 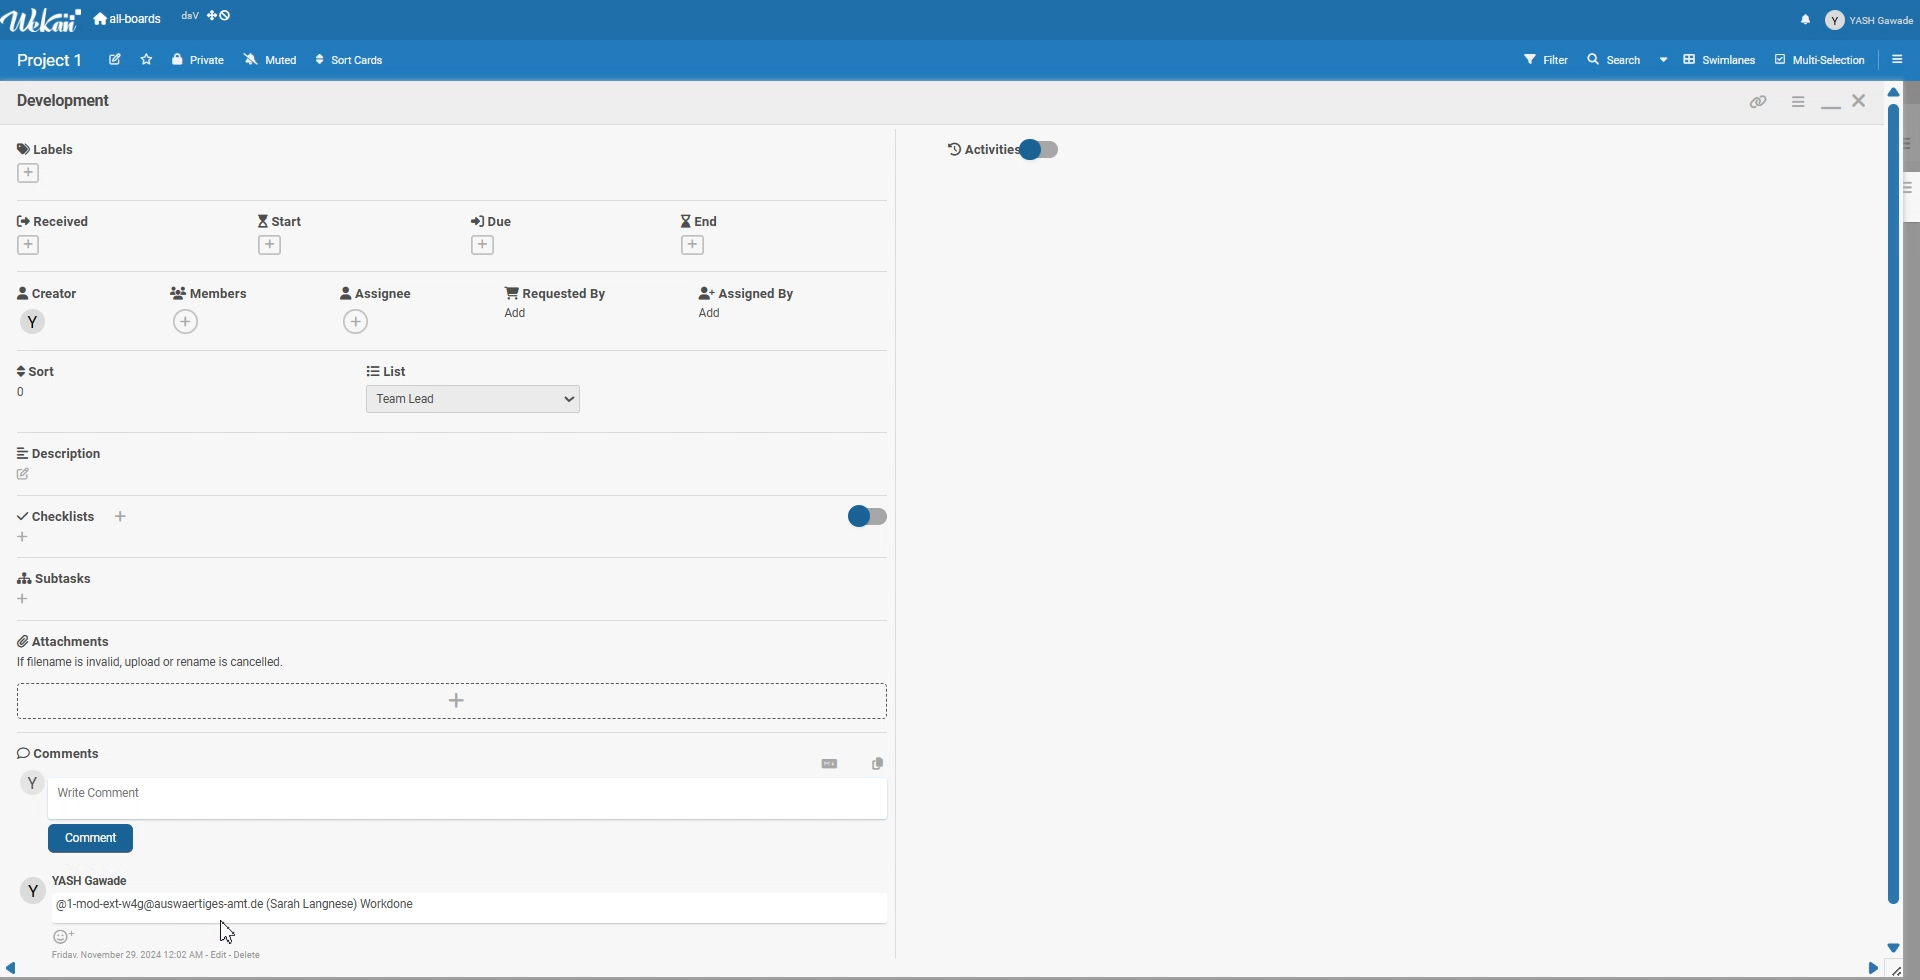 What do you see at coordinates (374, 293) in the screenshot?
I see `Add Assignee` at bounding box center [374, 293].